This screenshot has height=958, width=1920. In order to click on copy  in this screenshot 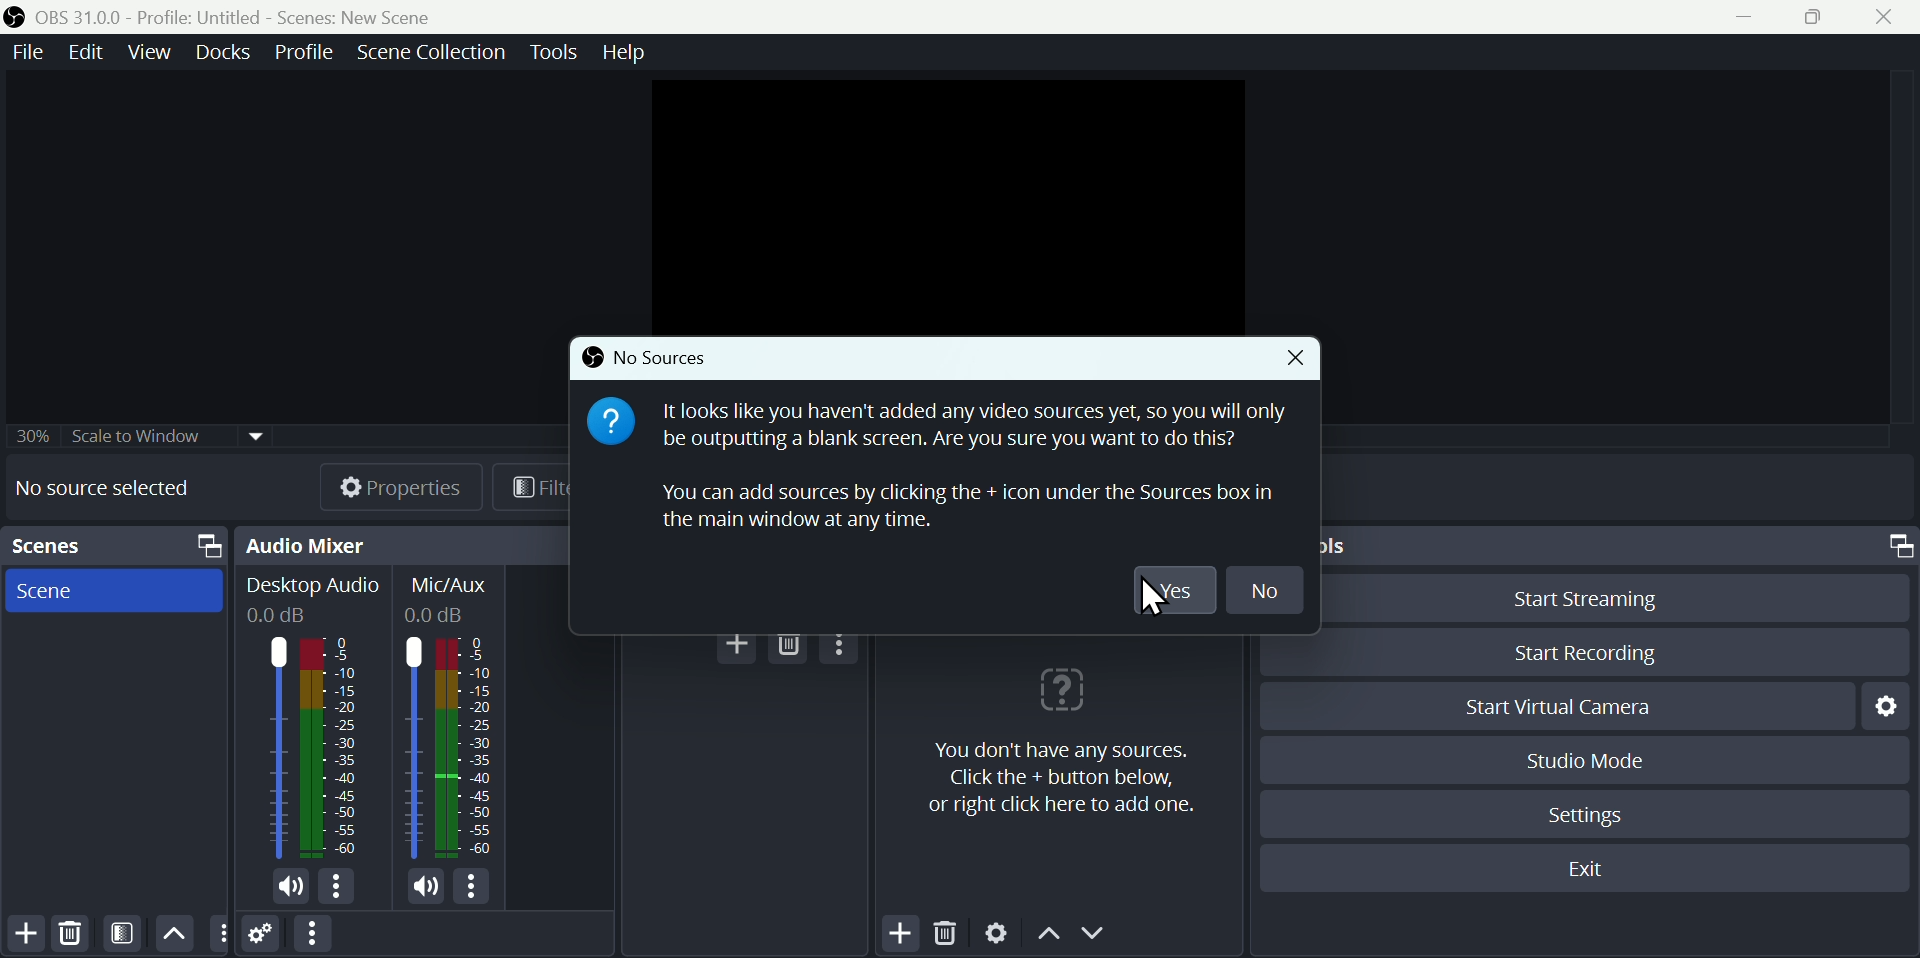, I will do `click(208, 545)`.